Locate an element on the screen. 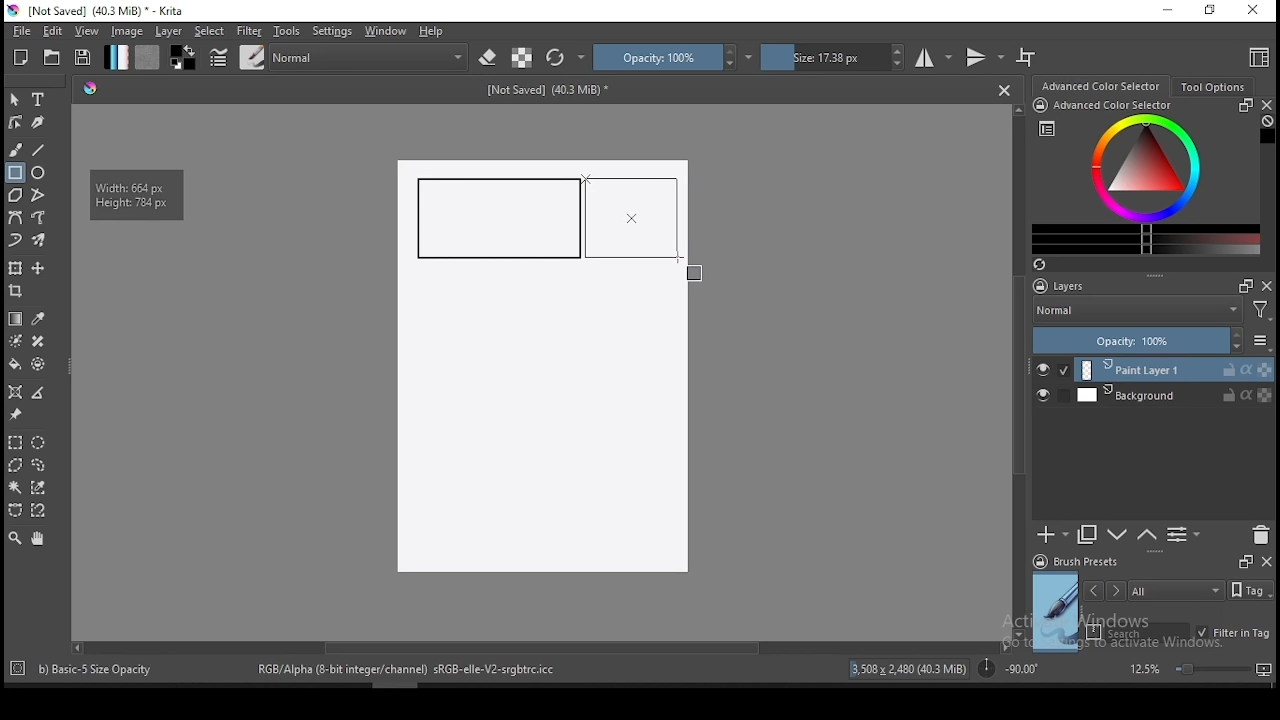 This screenshot has width=1280, height=720. choose workspace is located at coordinates (1257, 57).